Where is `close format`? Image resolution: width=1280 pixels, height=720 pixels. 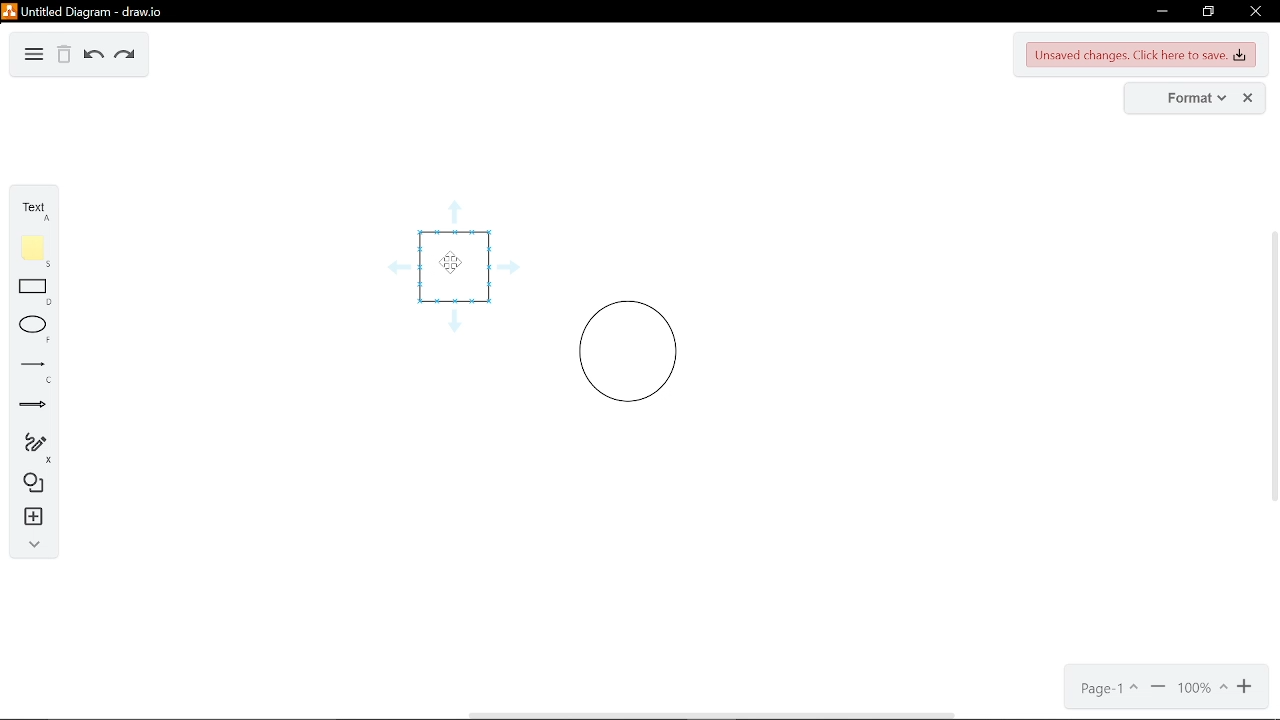
close format is located at coordinates (1249, 98).